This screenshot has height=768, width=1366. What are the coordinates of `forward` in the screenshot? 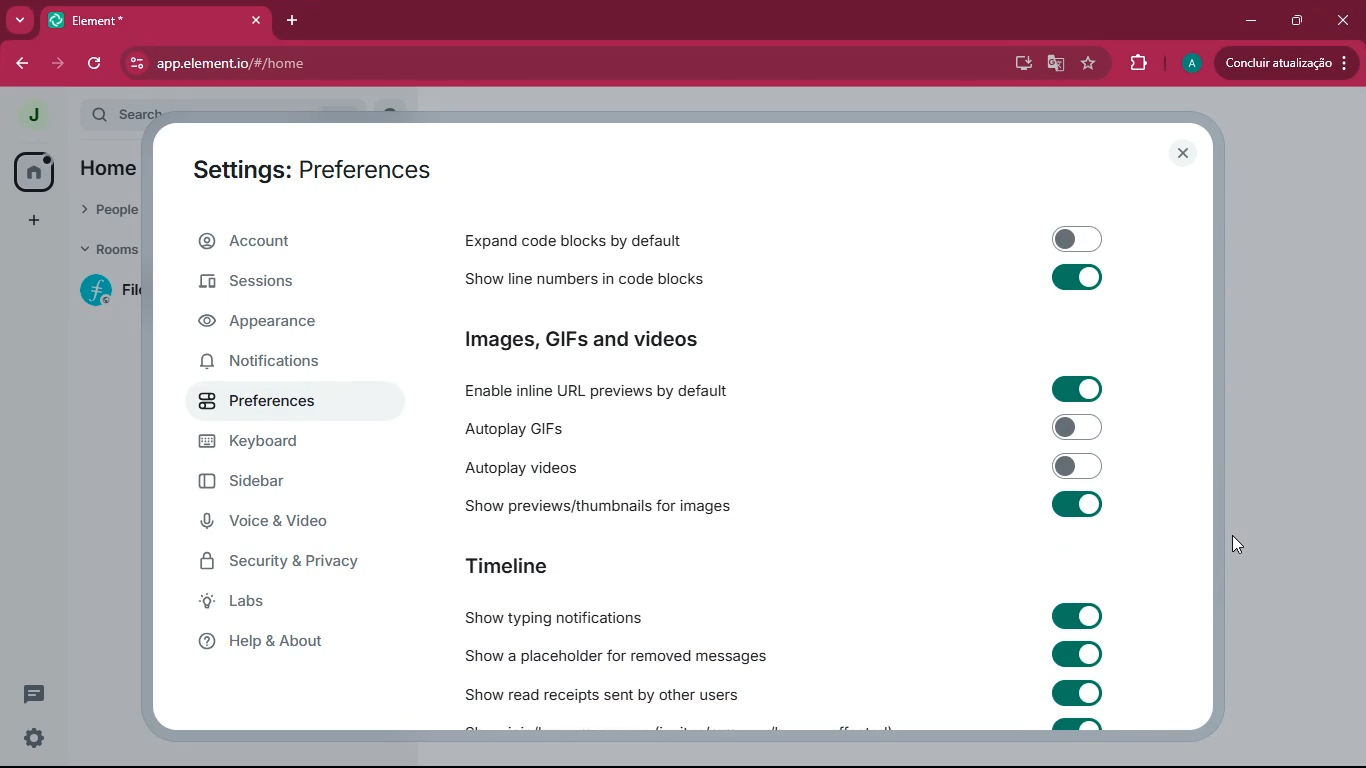 It's located at (60, 65).